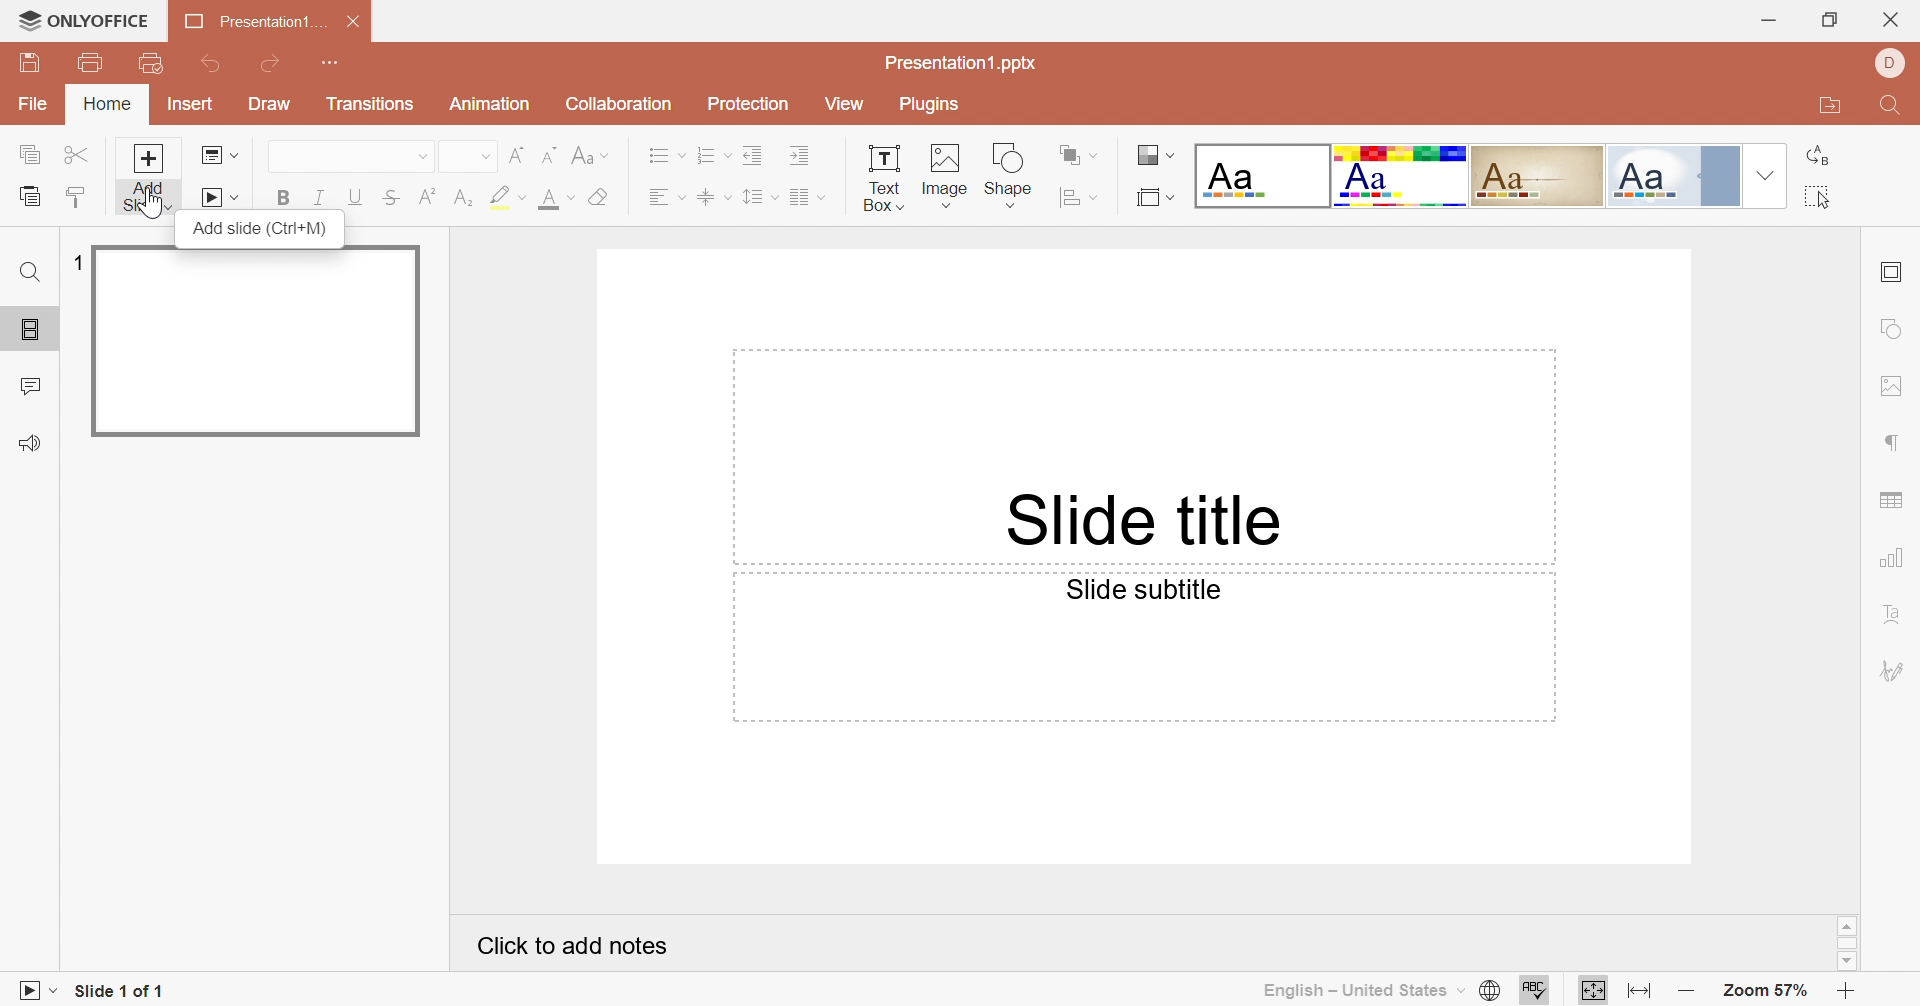 The width and height of the screenshot is (1920, 1006). What do you see at coordinates (79, 262) in the screenshot?
I see `1` at bounding box center [79, 262].